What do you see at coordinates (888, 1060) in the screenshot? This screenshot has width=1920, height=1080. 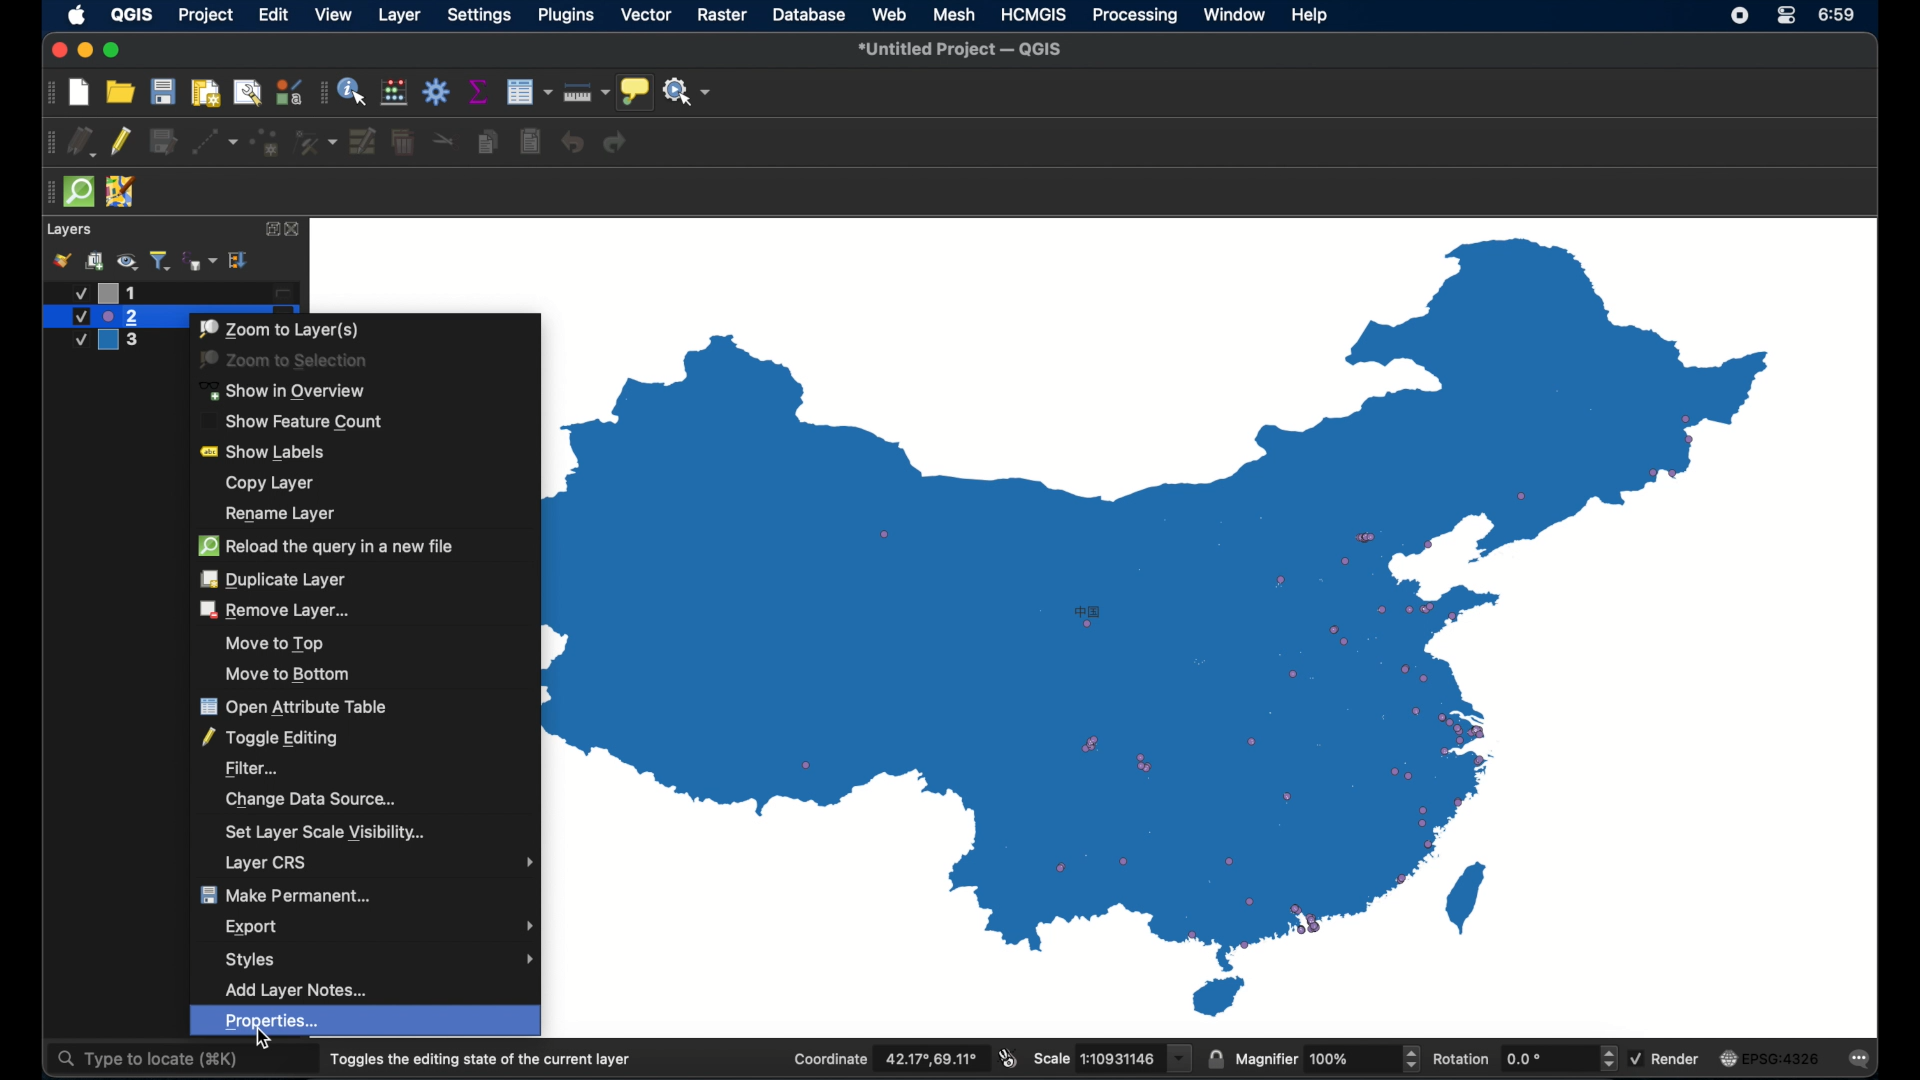 I see `coordinate` at bounding box center [888, 1060].